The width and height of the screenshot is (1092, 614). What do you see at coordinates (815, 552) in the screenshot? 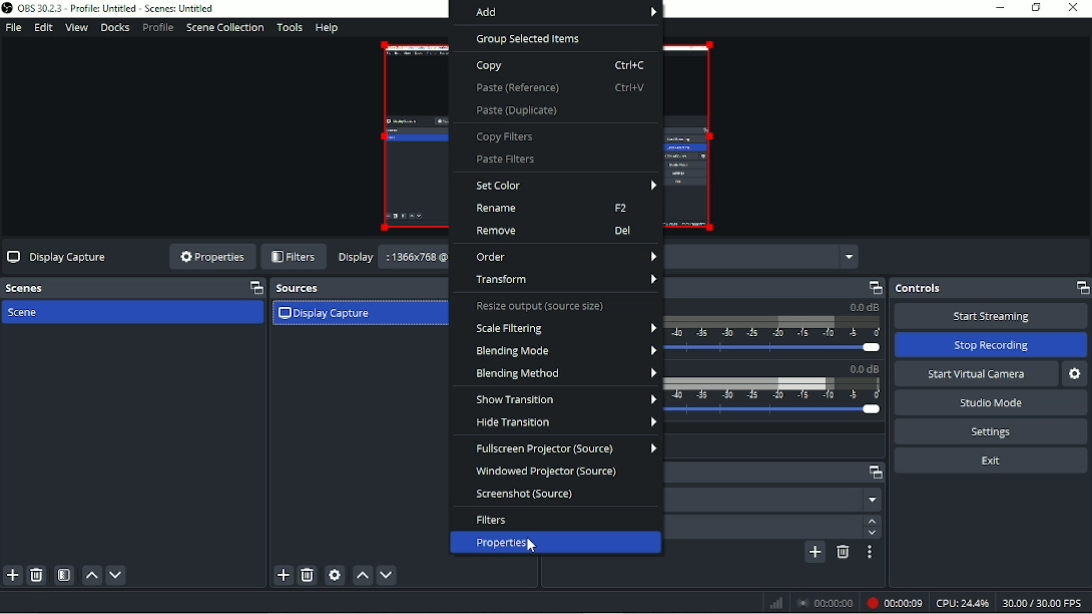
I see `Add configurable transition` at bounding box center [815, 552].